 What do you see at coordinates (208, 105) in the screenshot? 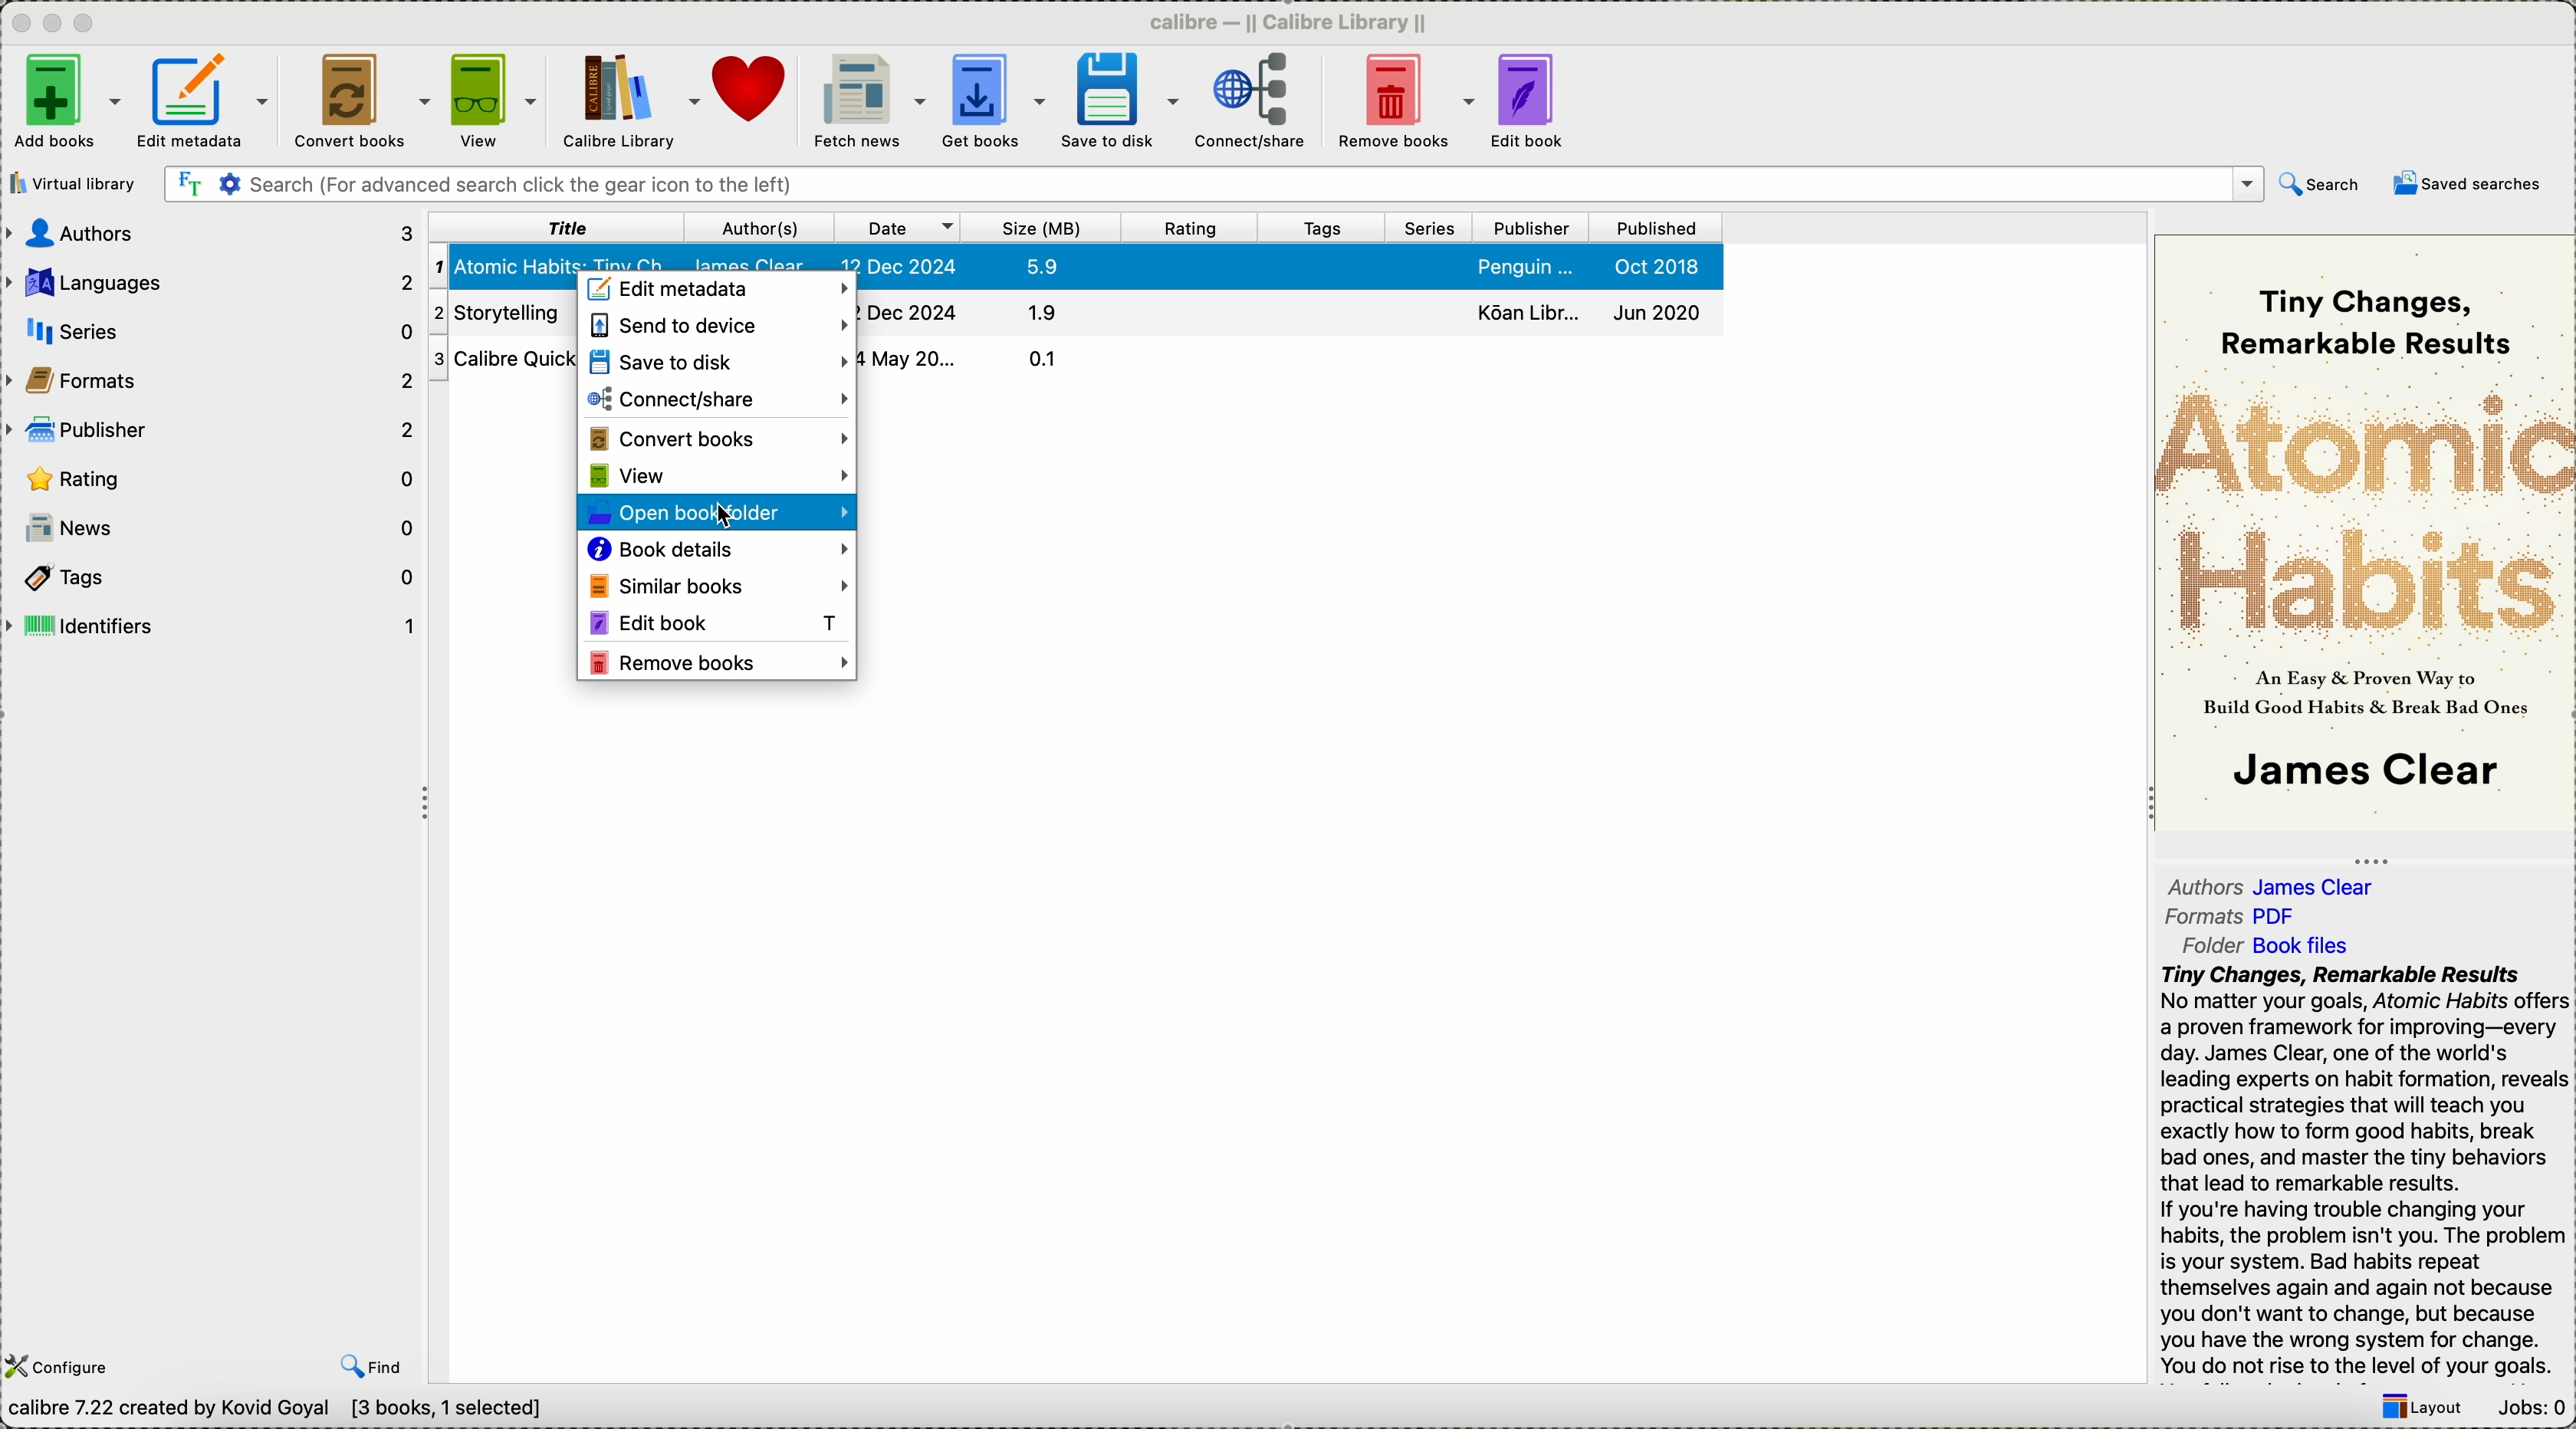
I see `edit metadata` at bounding box center [208, 105].